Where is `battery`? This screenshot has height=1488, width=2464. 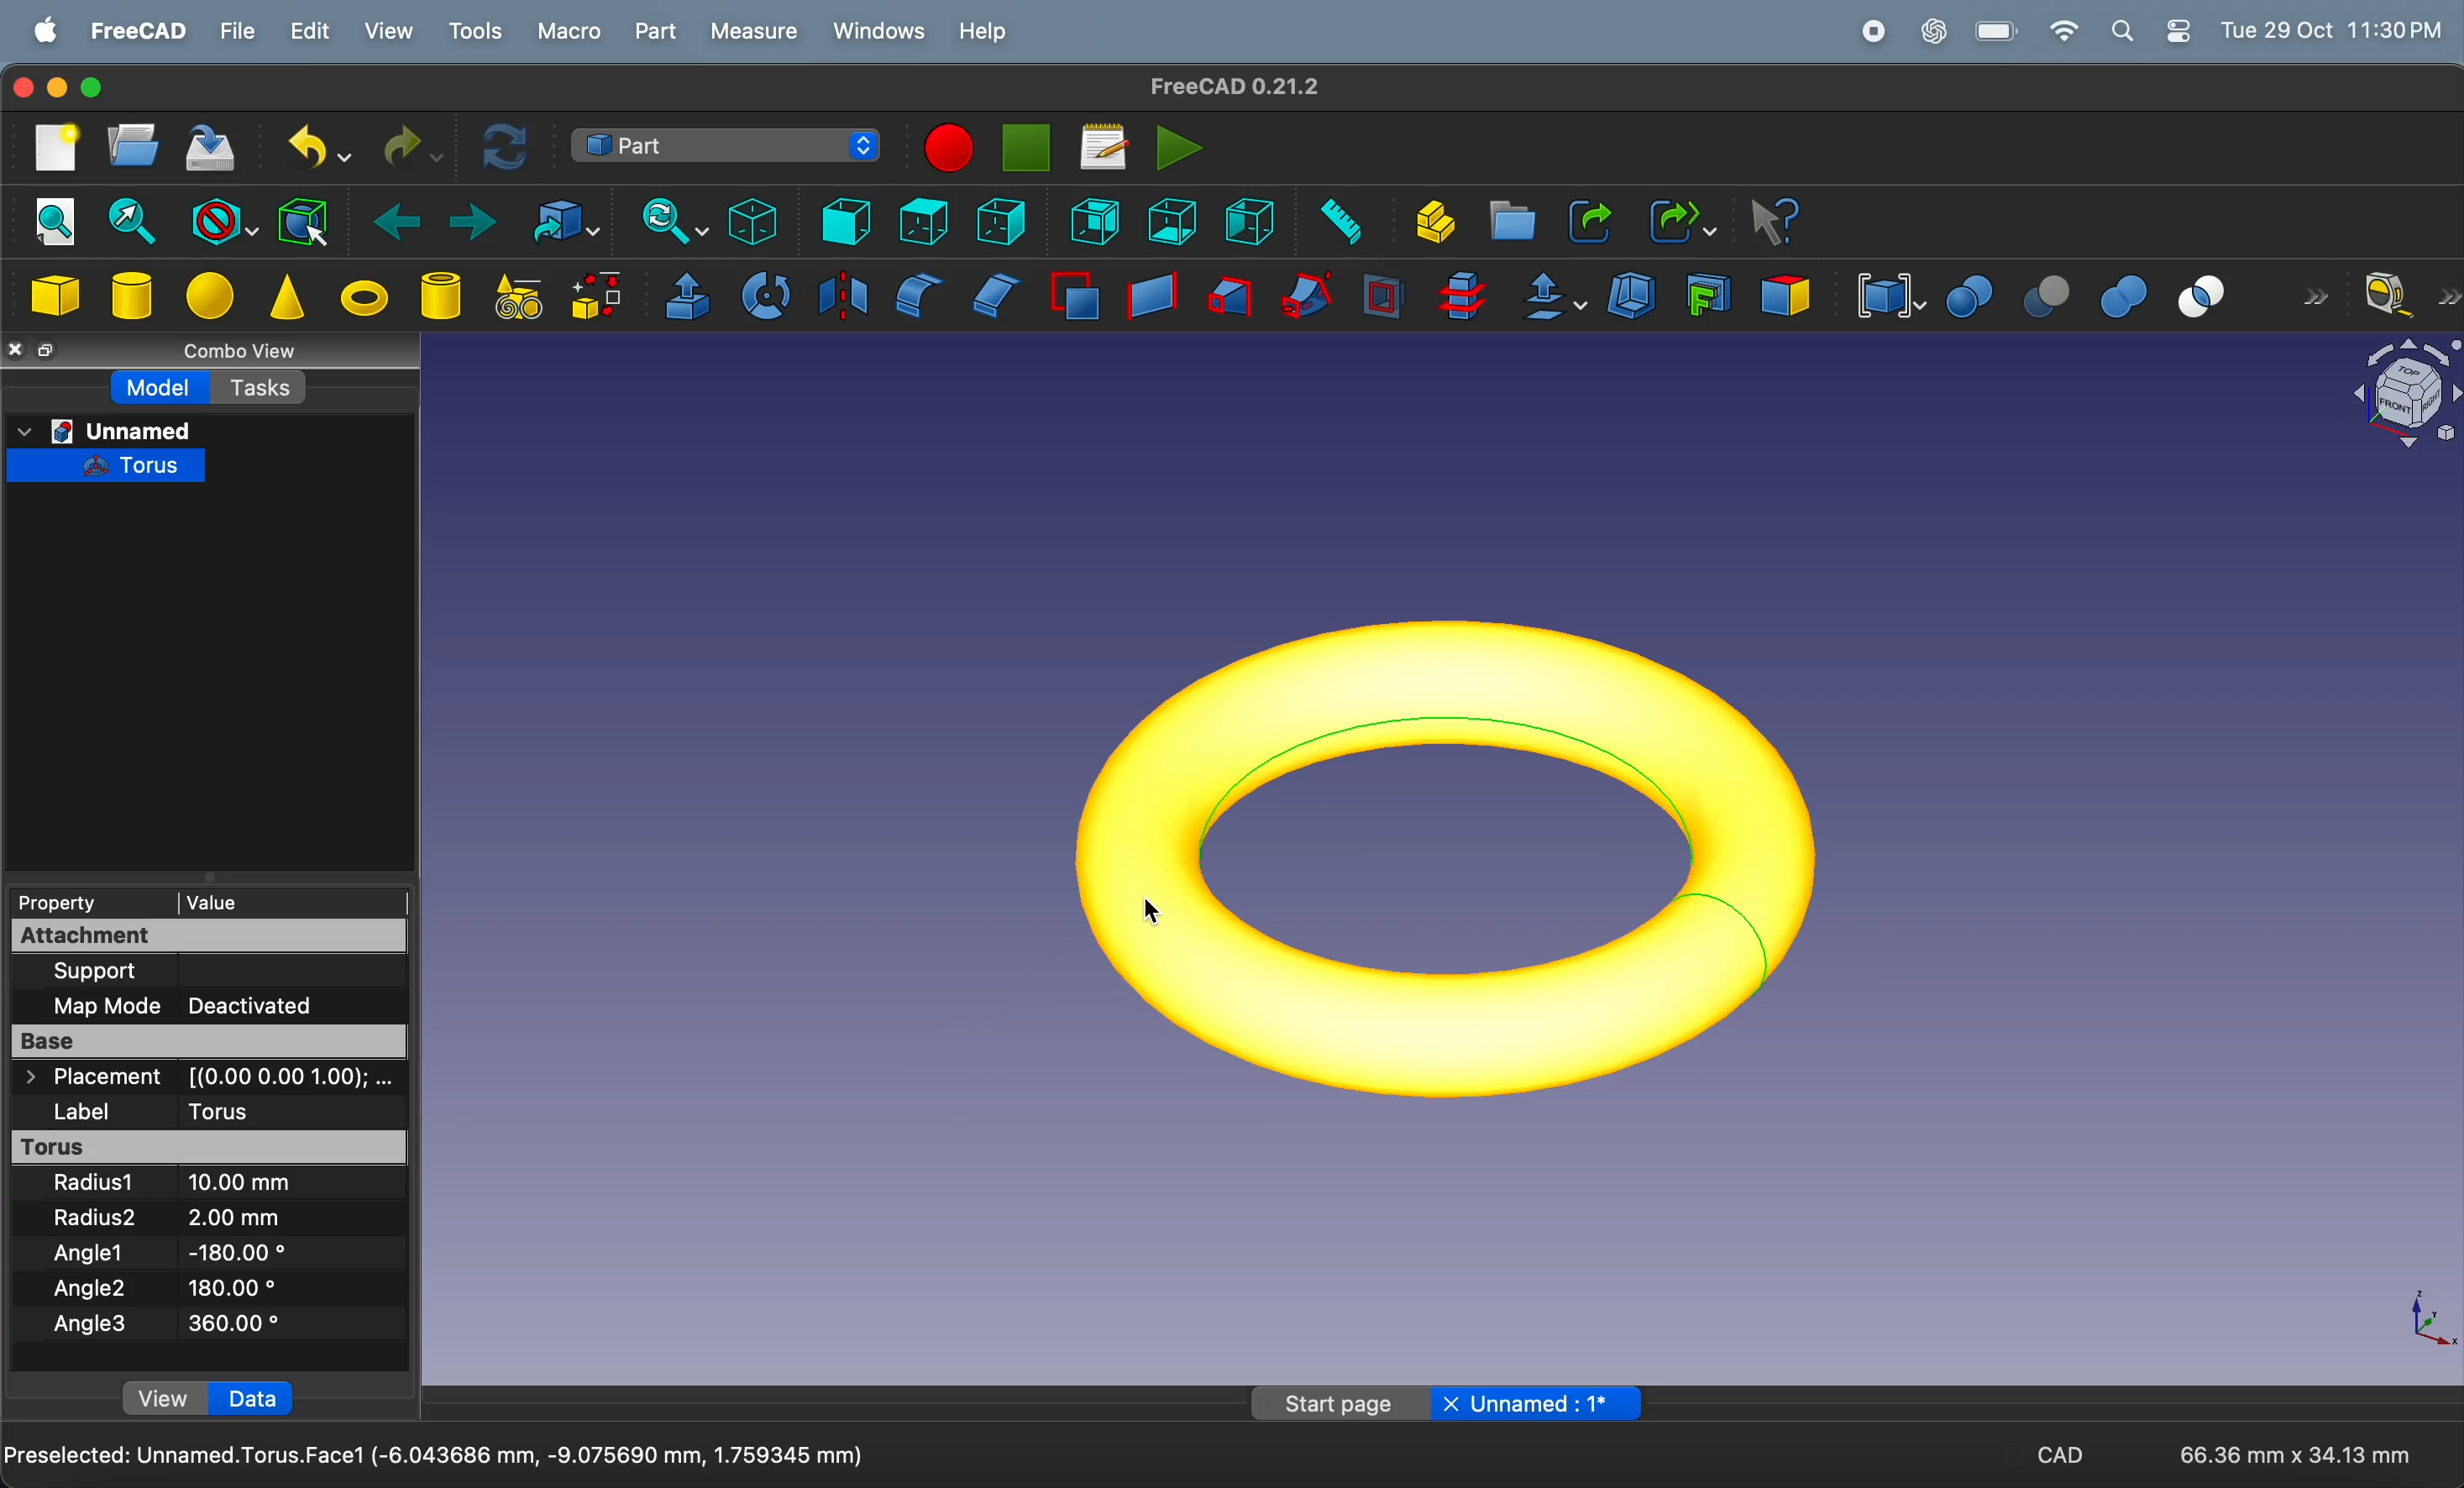 battery is located at coordinates (1995, 31).